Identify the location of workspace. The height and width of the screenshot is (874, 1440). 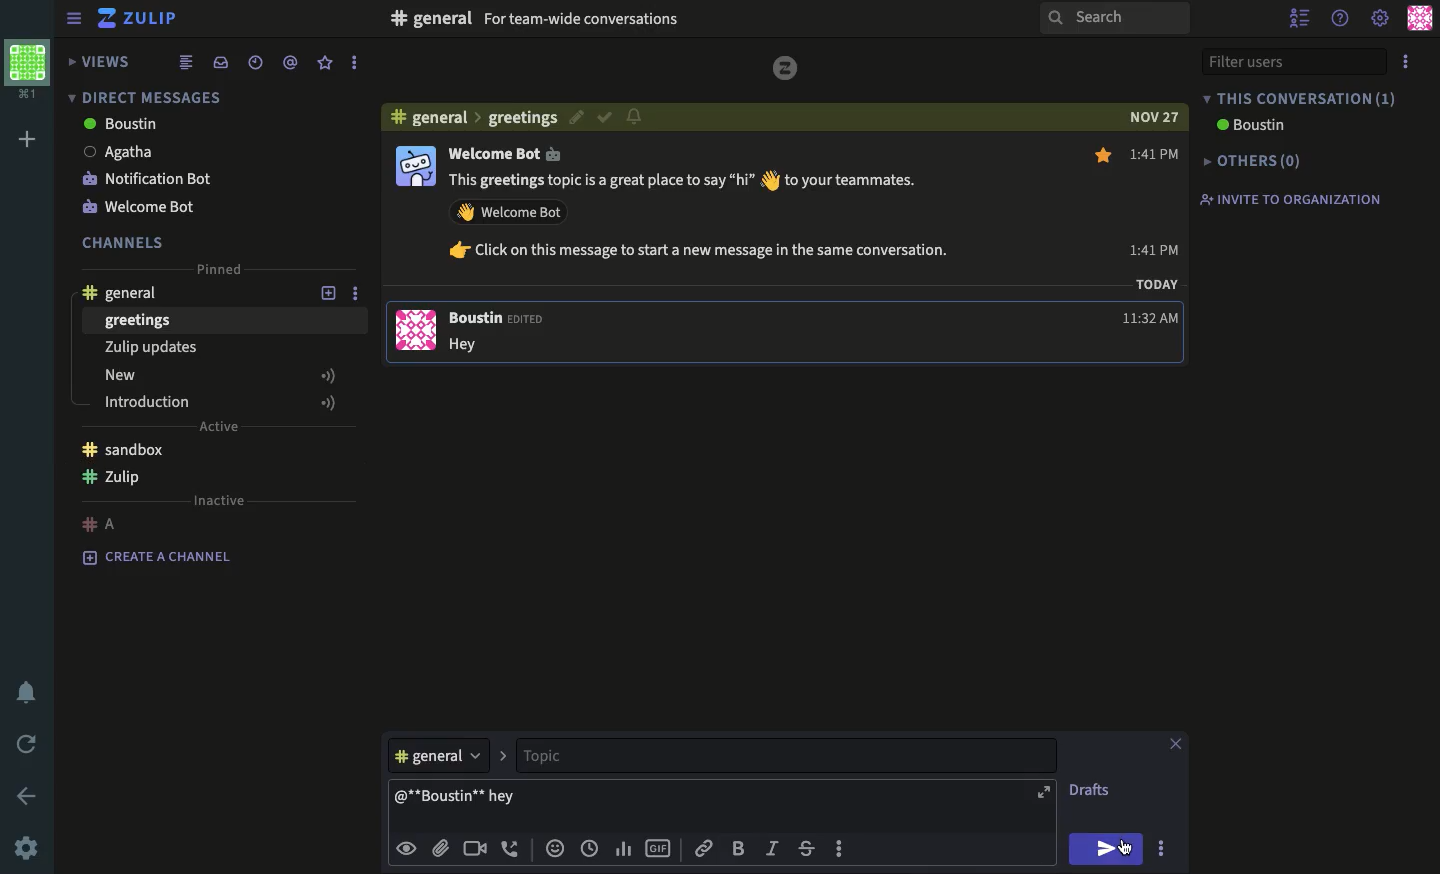
(31, 68).